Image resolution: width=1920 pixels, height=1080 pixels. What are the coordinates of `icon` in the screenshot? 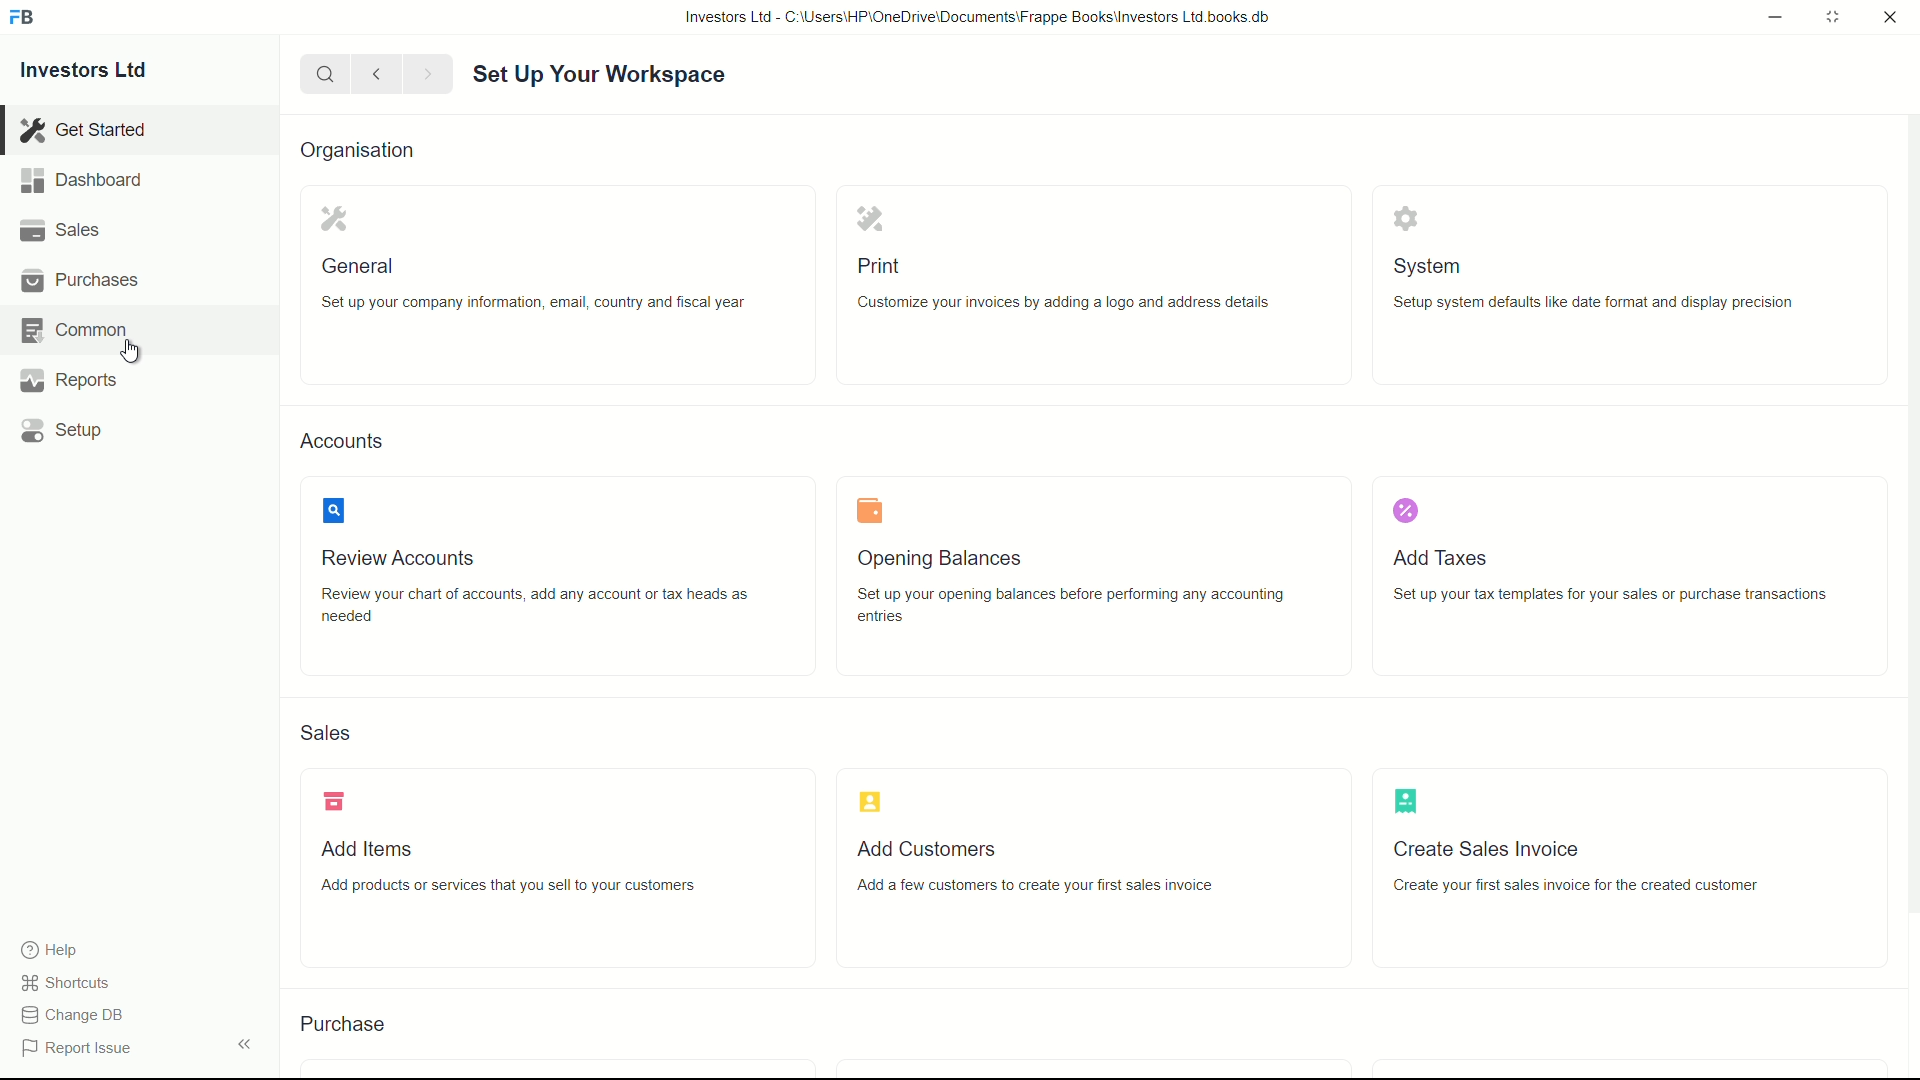 It's located at (869, 801).